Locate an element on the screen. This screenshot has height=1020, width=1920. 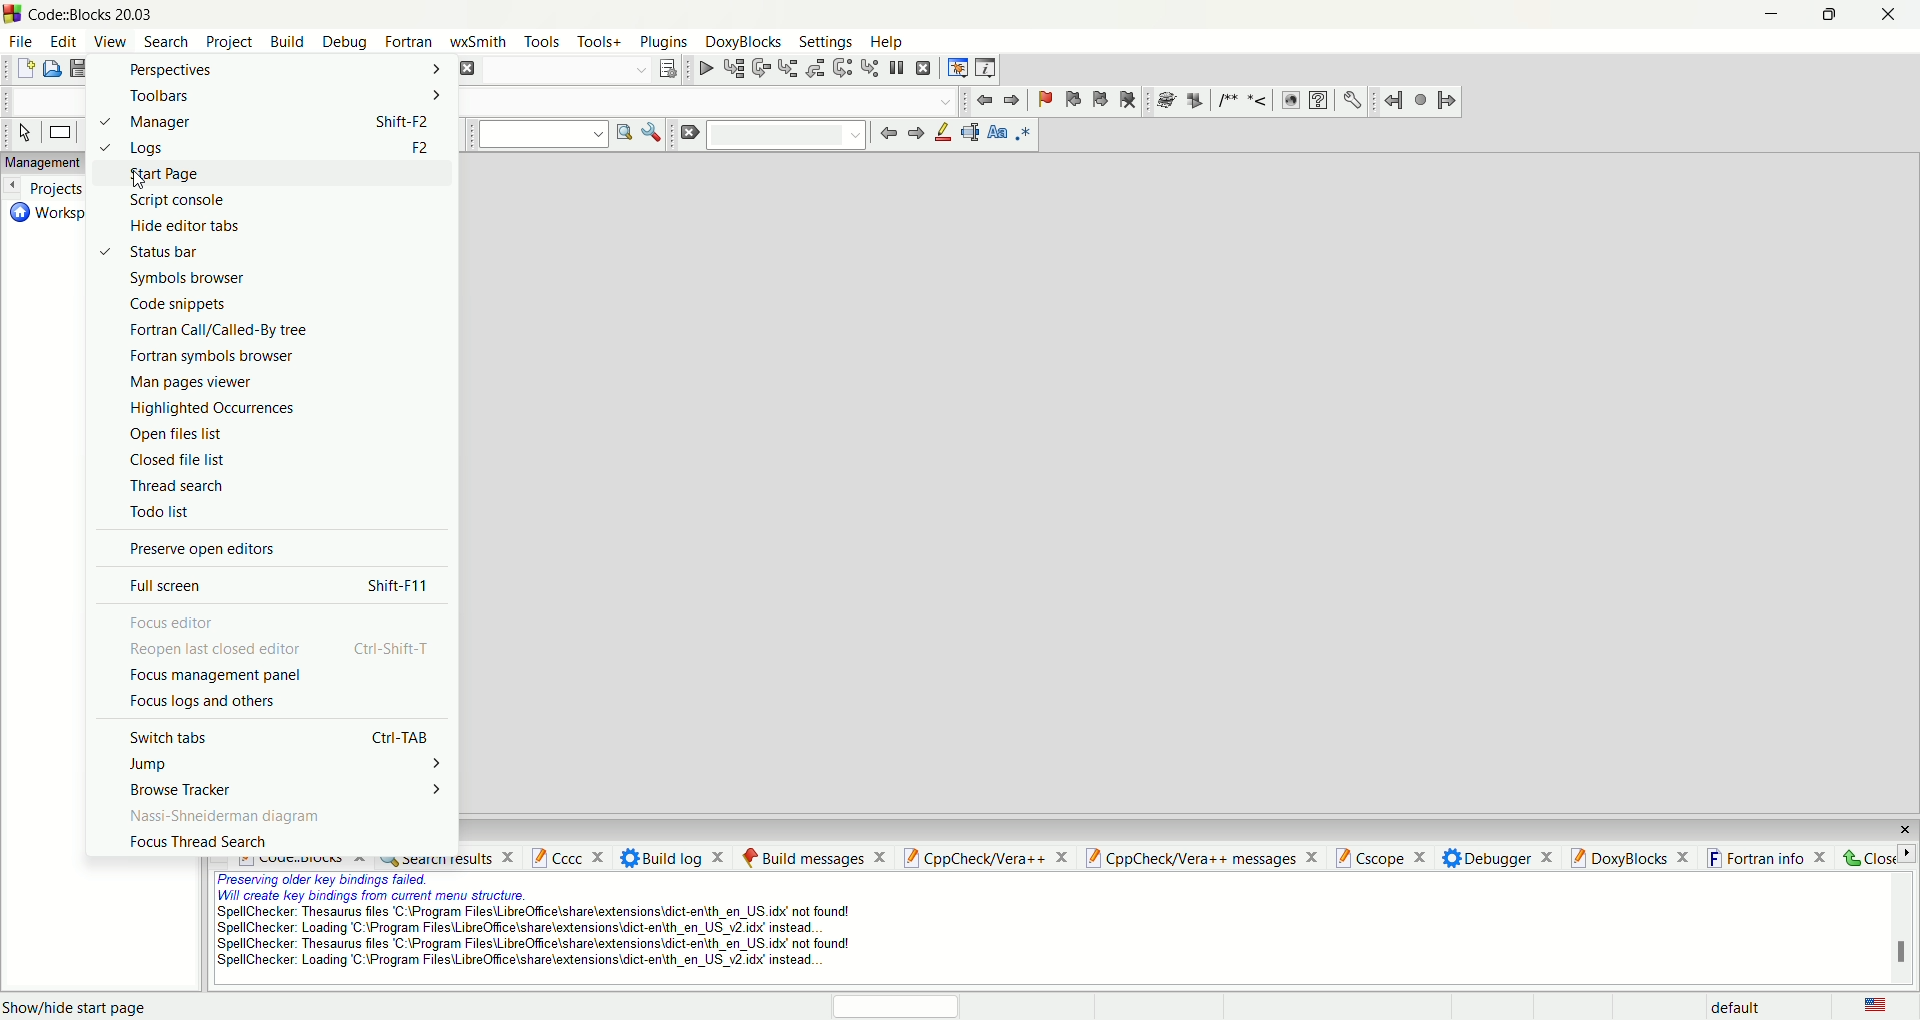
switch tabs is located at coordinates (283, 738).